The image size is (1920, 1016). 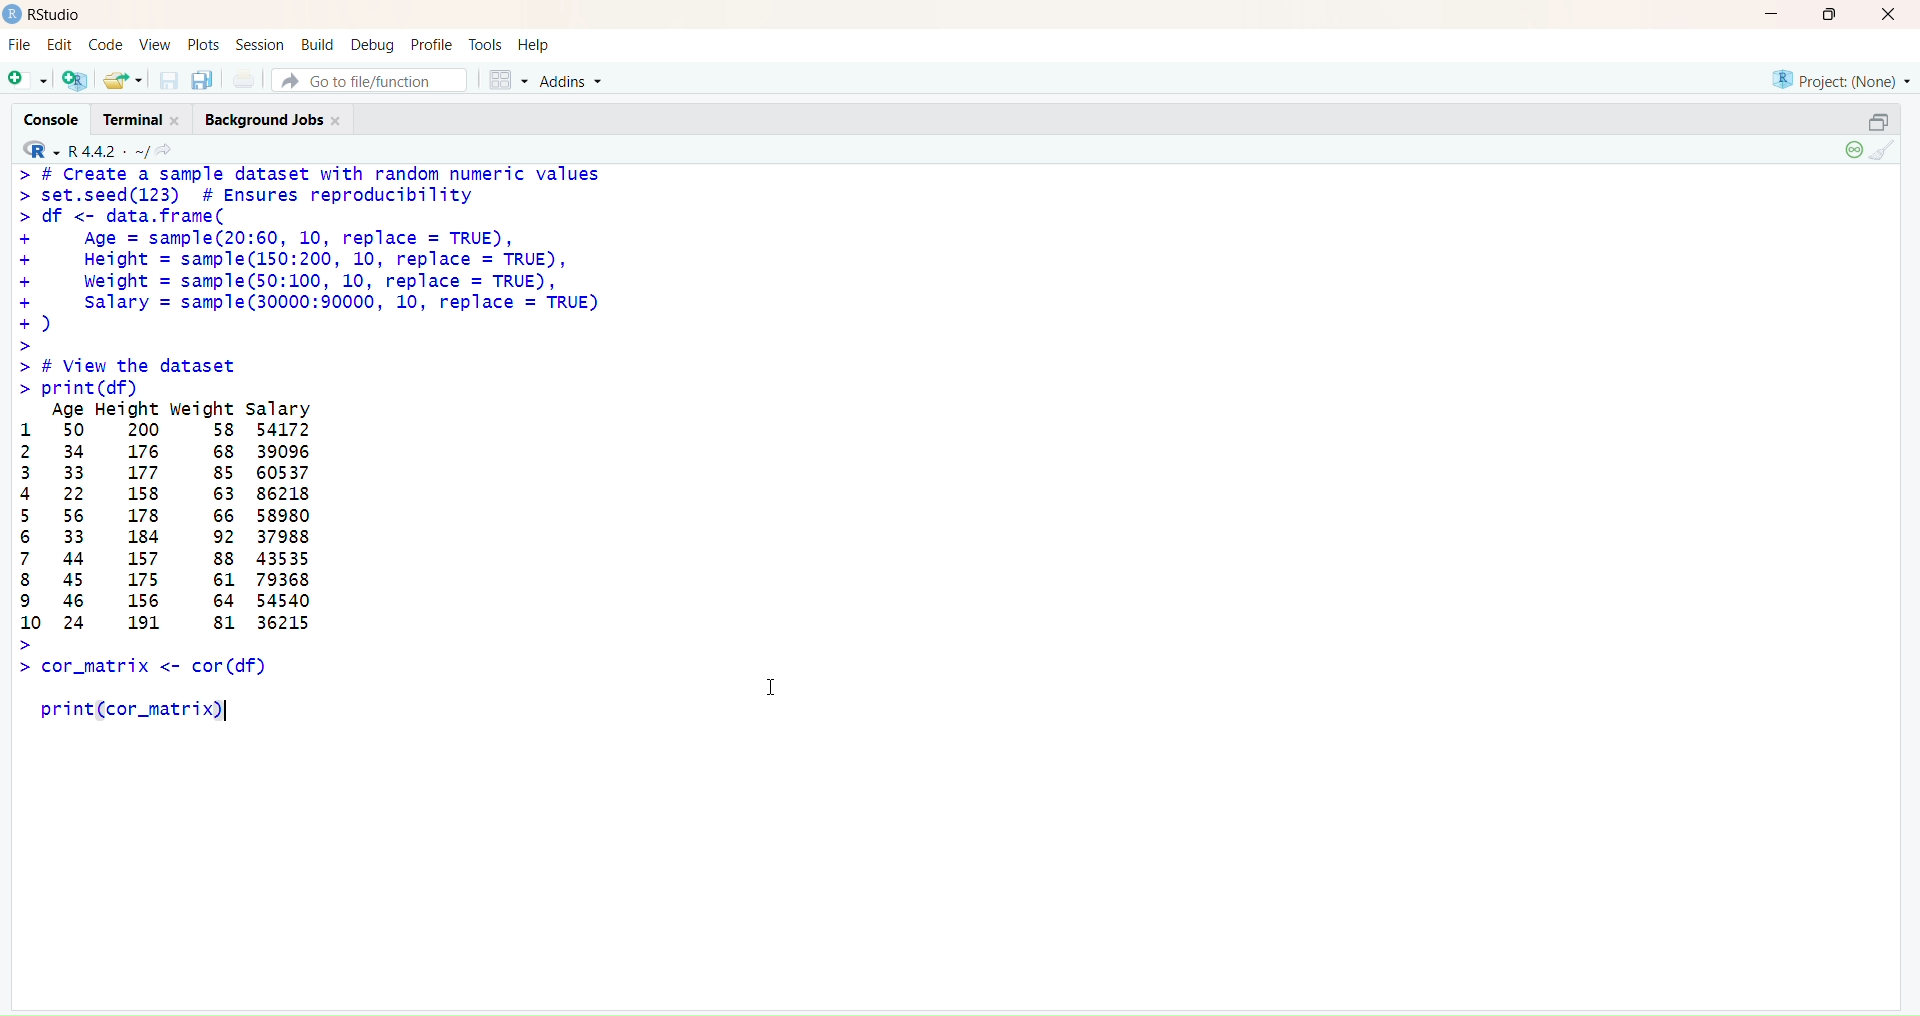 I want to click on Profile, so click(x=433, y=44).